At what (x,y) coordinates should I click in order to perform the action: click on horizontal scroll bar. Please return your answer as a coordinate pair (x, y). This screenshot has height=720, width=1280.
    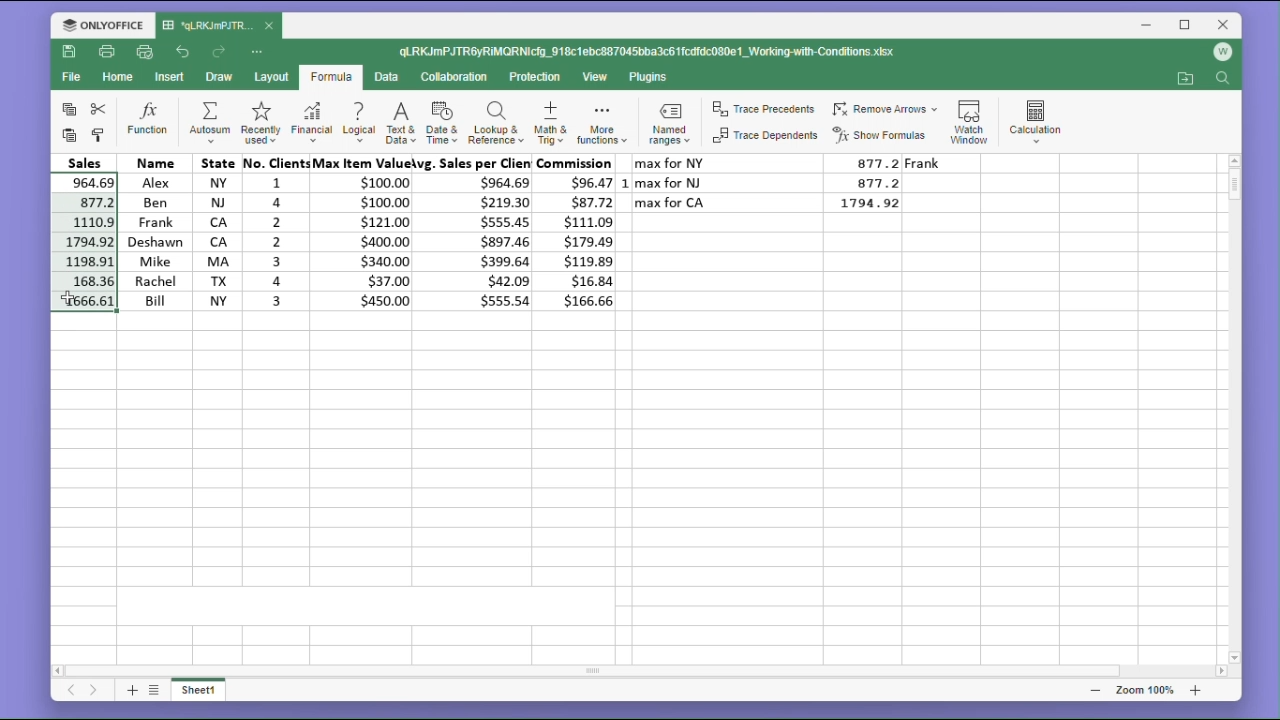
    Looking at the image, I should click on (642, 671).